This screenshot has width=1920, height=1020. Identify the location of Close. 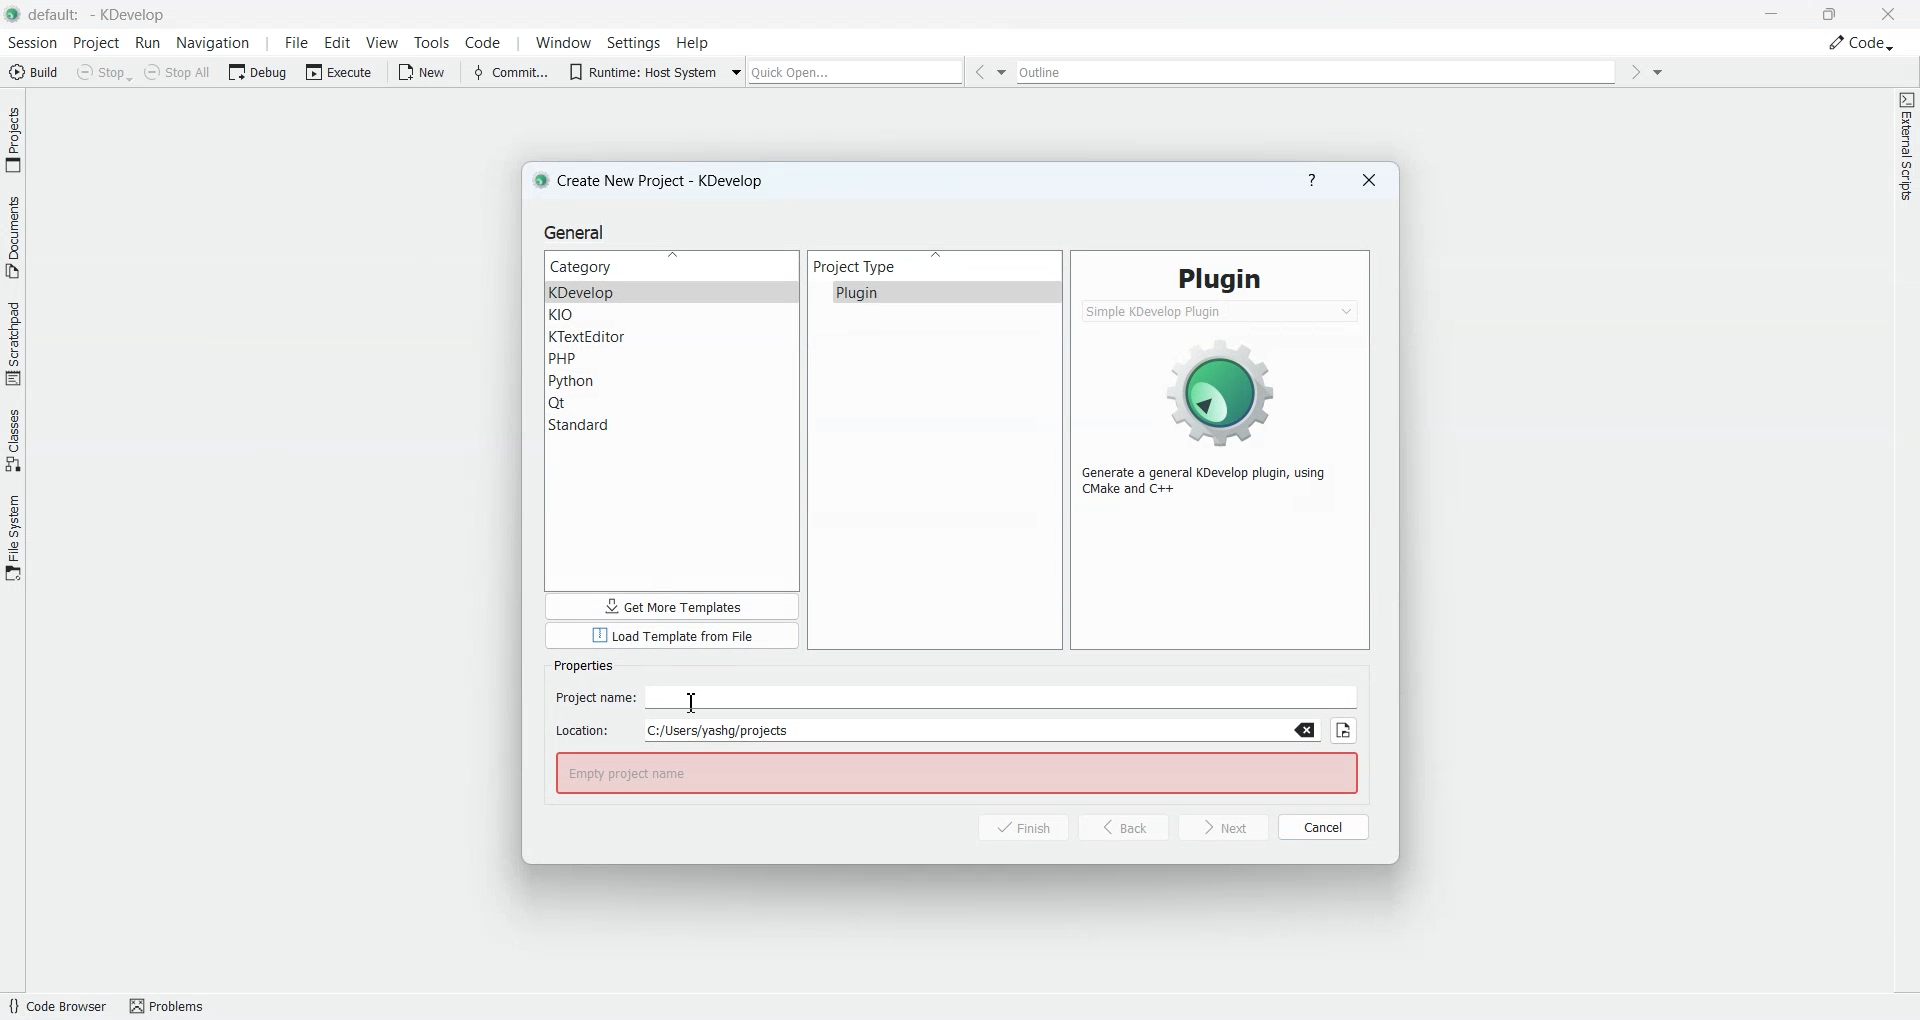
(1888, 13).